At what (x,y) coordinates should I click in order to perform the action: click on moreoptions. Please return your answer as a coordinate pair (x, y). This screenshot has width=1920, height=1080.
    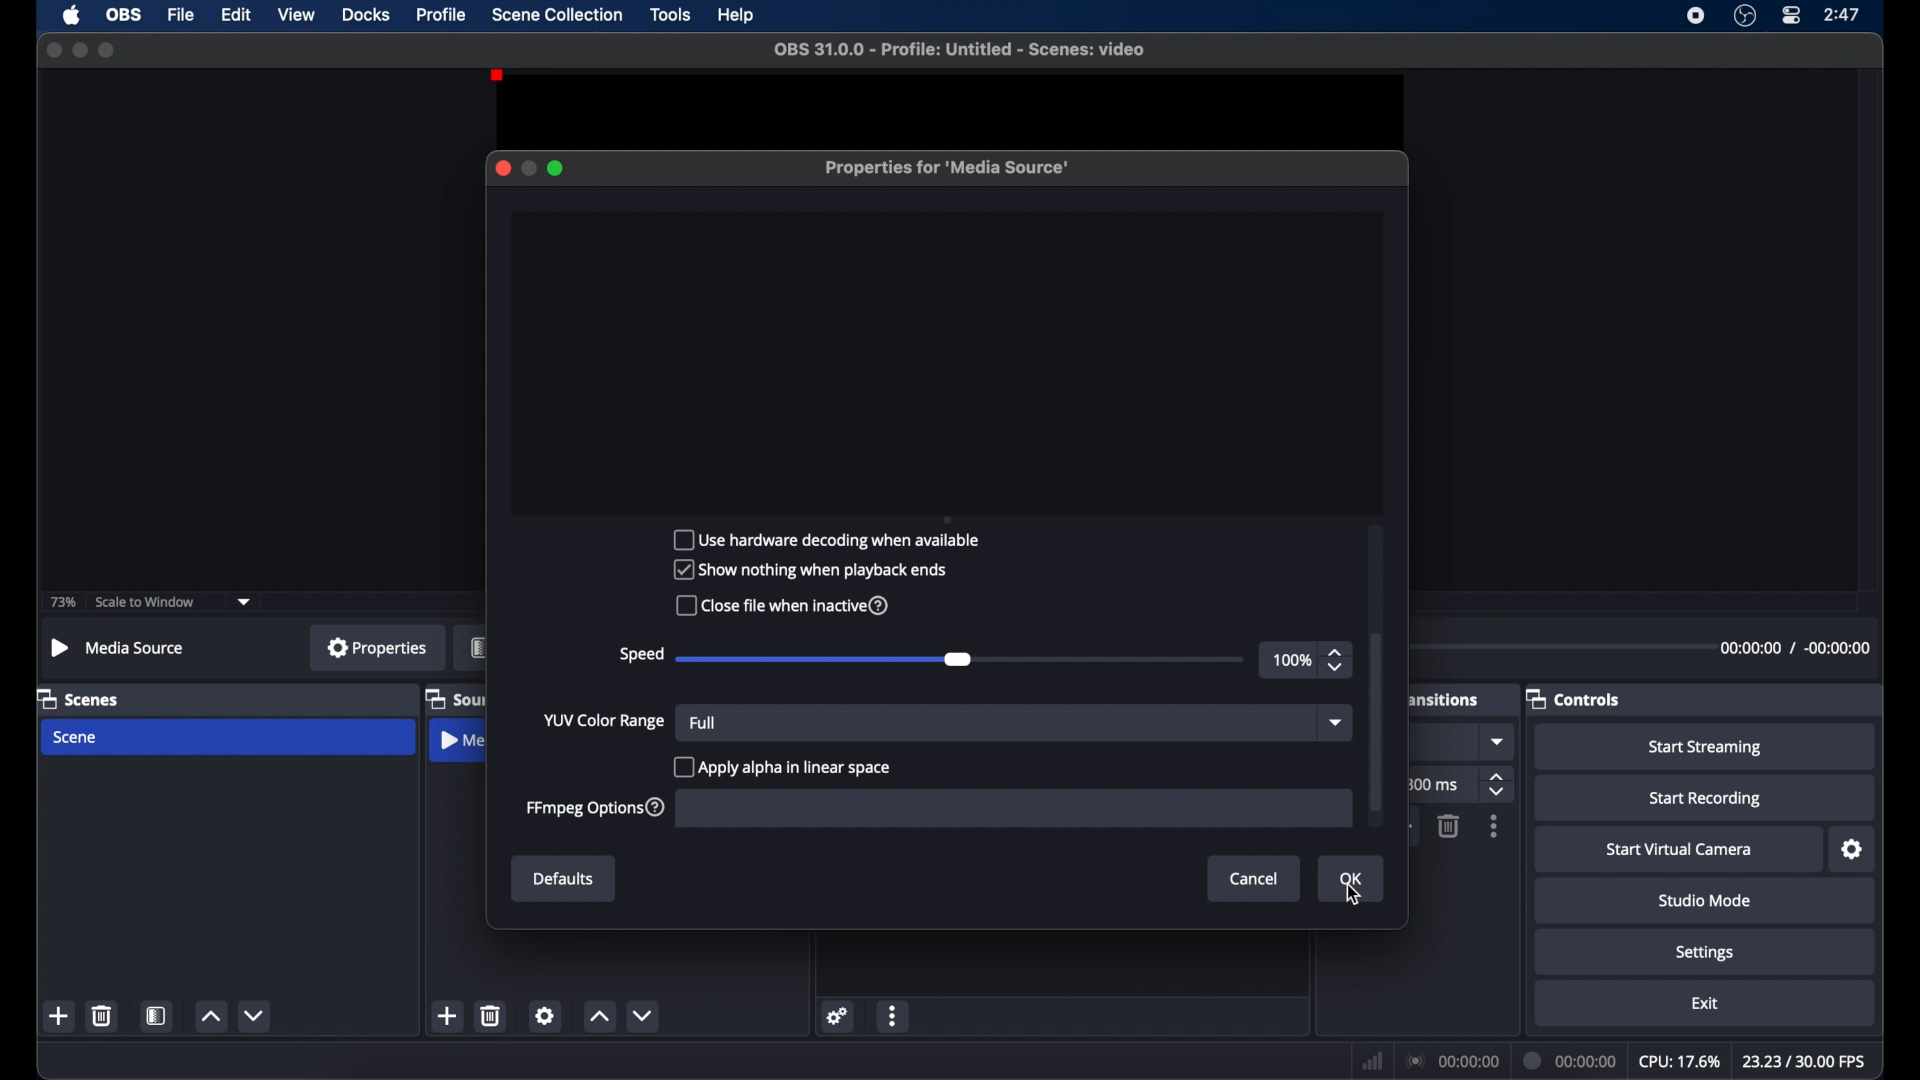
    Looking at the image, I should click on (1494, 826).